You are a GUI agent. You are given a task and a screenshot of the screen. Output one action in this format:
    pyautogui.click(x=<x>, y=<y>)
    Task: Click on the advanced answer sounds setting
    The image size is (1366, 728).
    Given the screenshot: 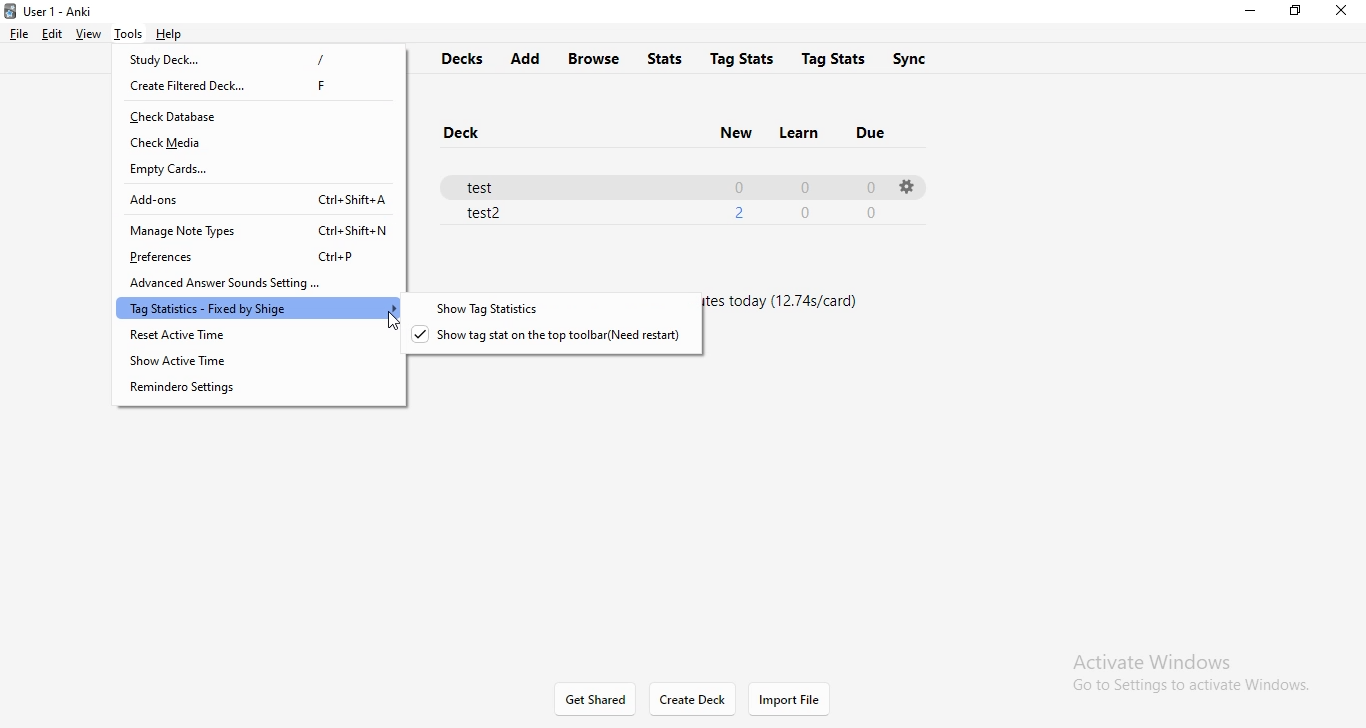 What is the action you would take?
    pyautogui.click(x=256, y=282)
    